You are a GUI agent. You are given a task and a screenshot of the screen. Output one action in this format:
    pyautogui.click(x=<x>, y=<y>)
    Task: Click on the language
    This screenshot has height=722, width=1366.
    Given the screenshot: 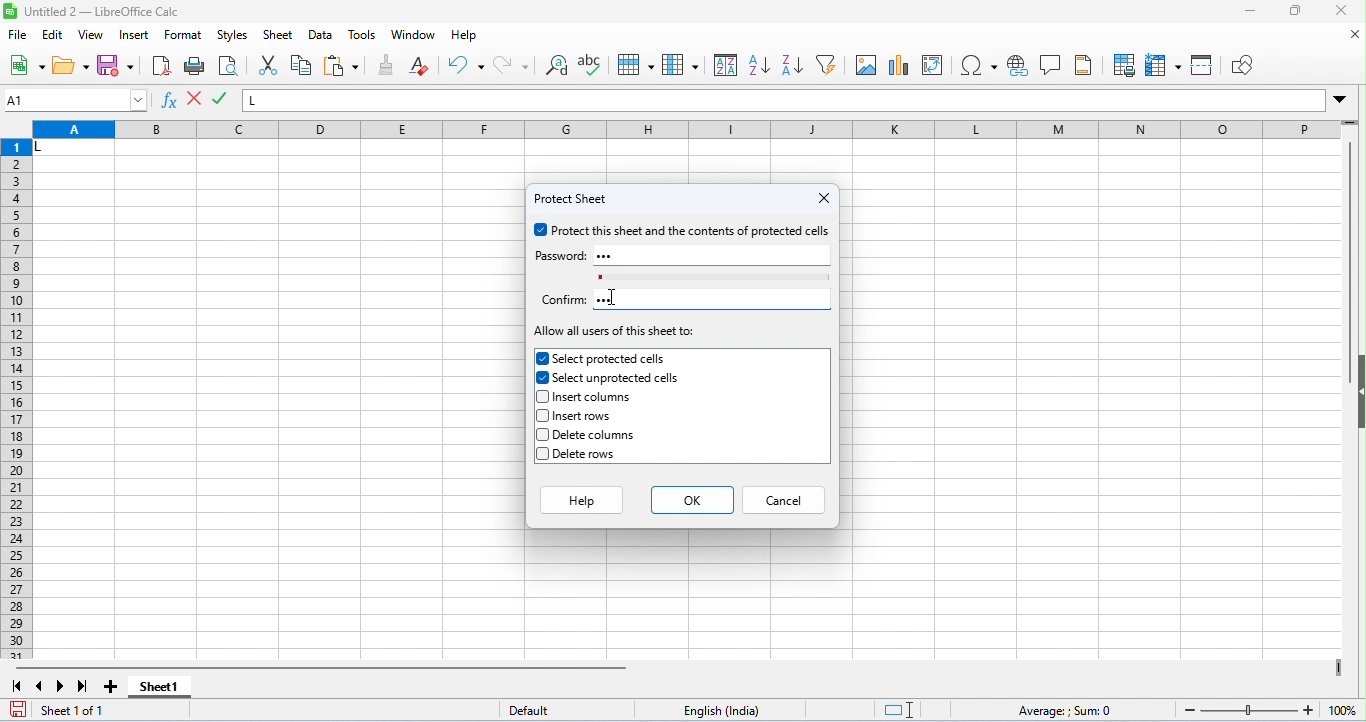 What is the action you would take?
    pyautogui.click(x=728, y=710)
    